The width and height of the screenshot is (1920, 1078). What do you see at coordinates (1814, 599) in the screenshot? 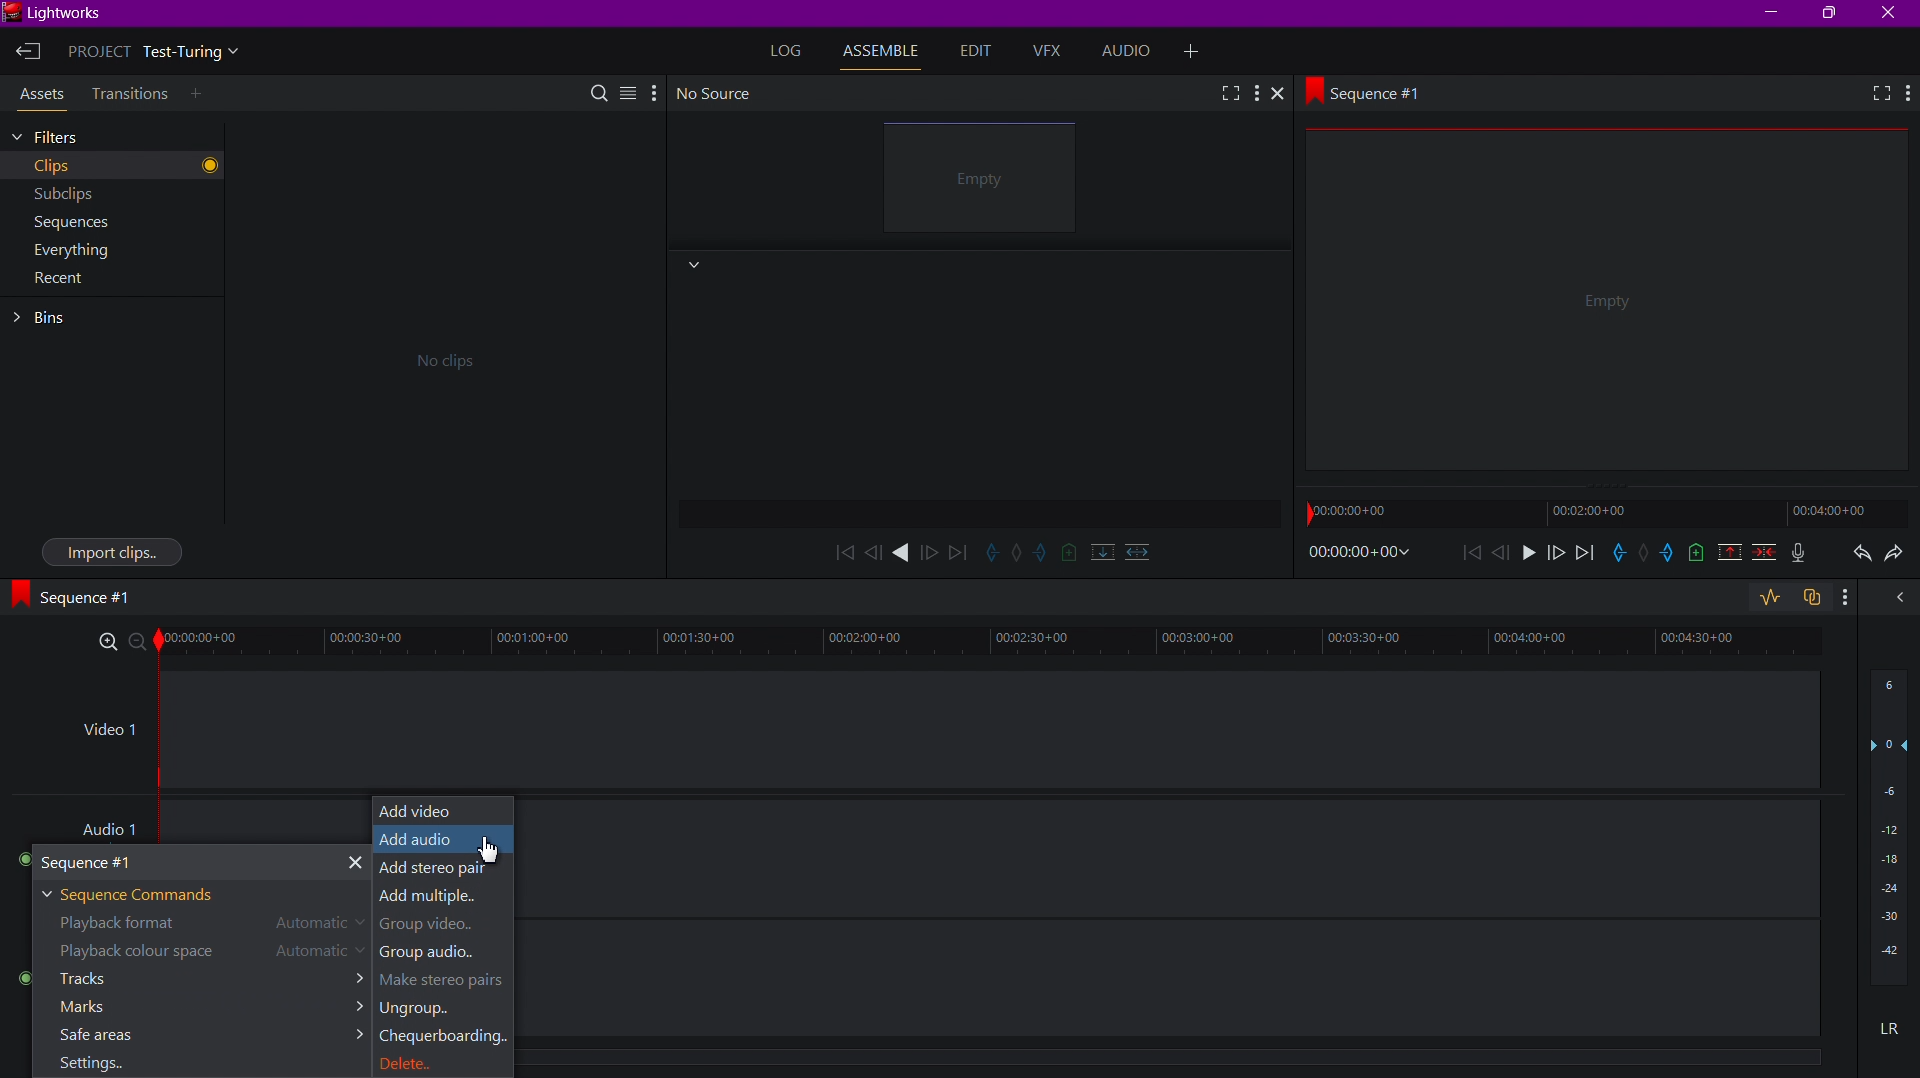
I see `Paste` at bounding box center [1814, 599].